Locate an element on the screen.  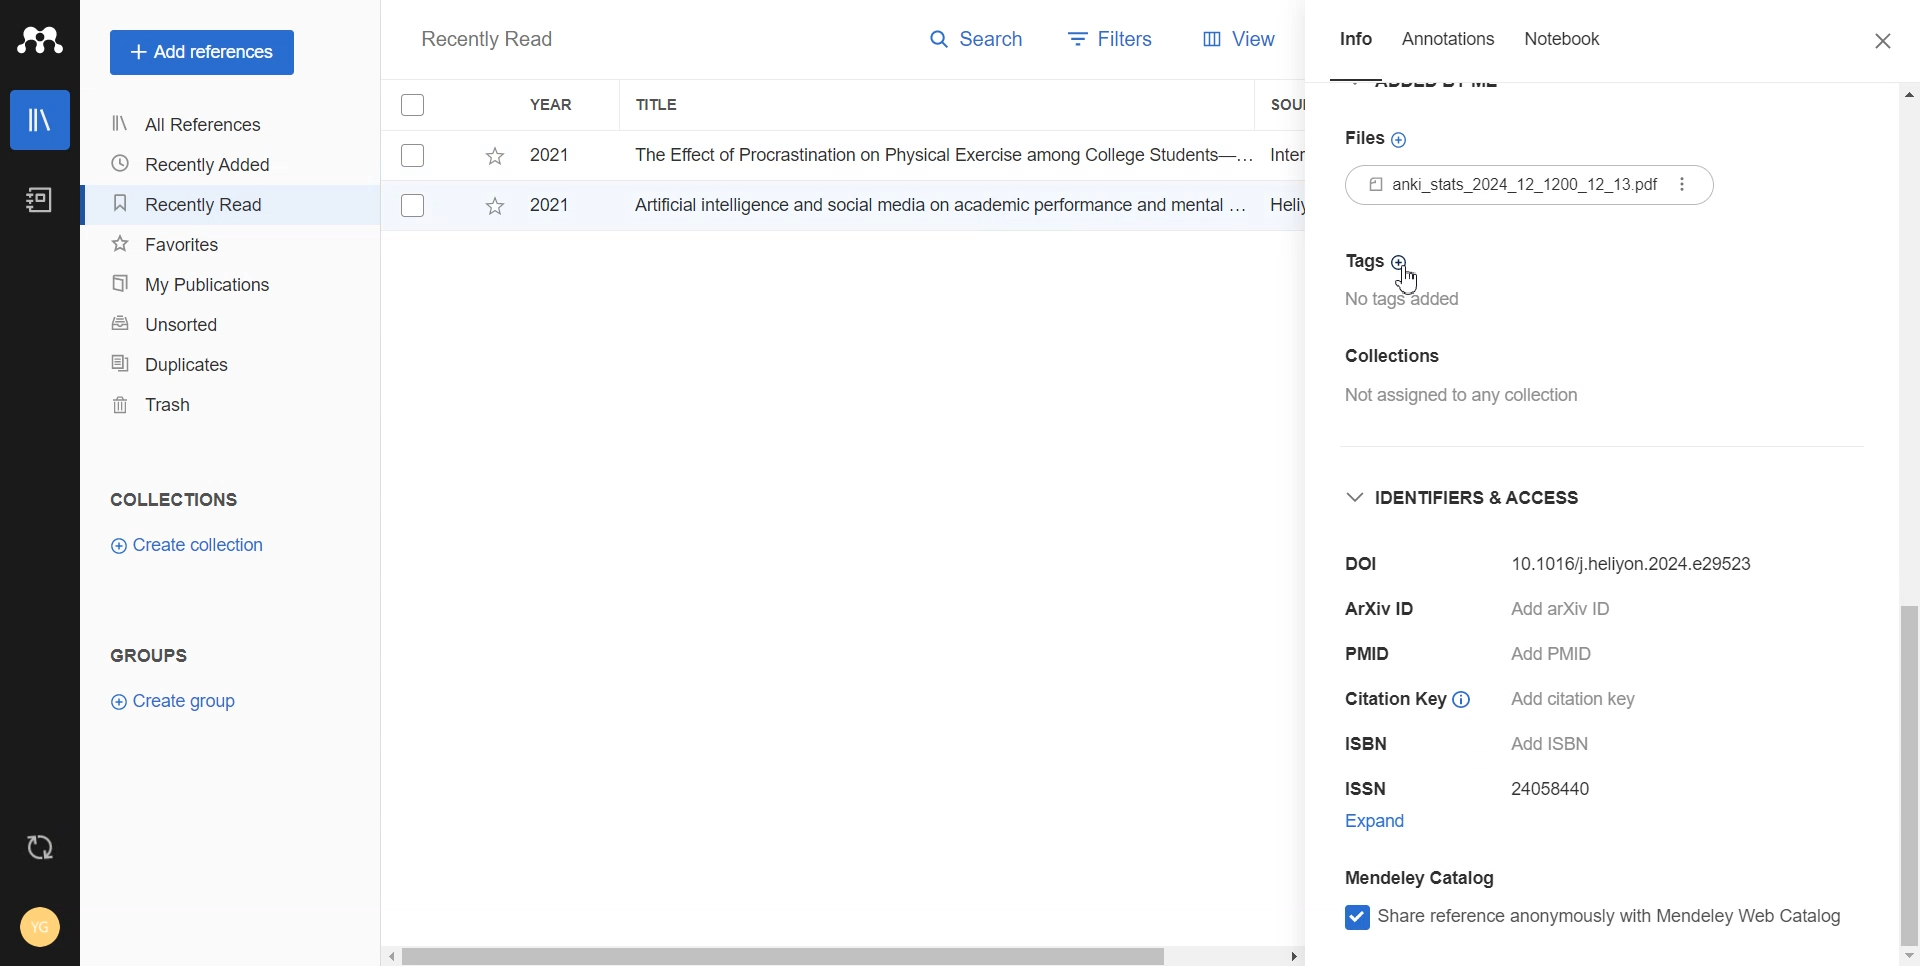
No tags added is located at coordinates (1401, 302).